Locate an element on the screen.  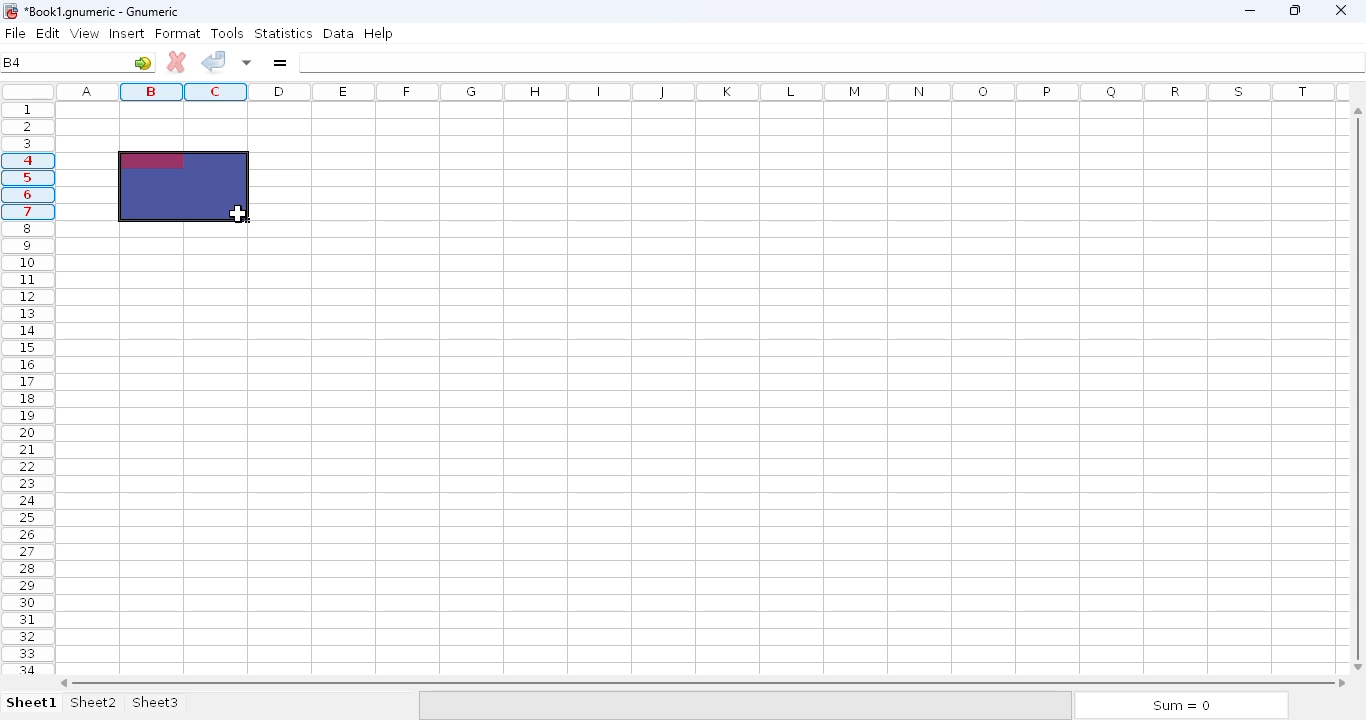
horizontal scroll bar is located at coordinates (703, 682).